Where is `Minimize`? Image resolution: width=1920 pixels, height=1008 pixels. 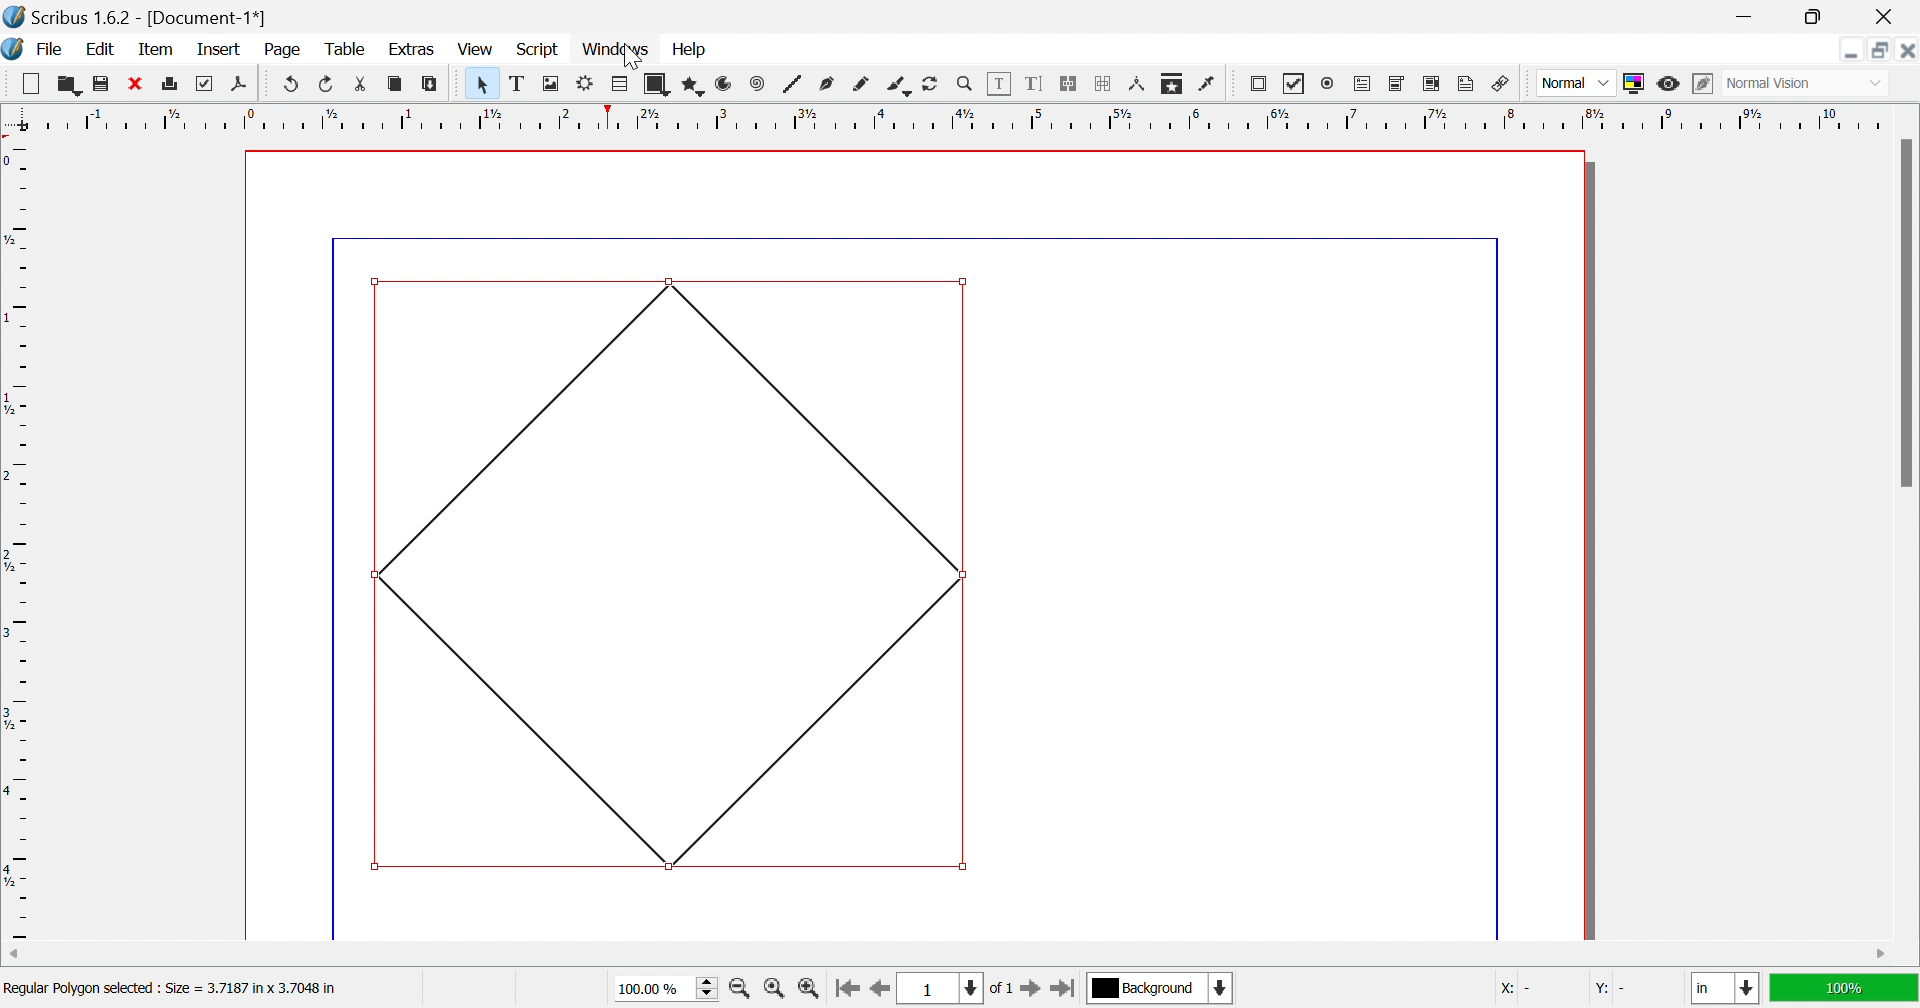 Minimize is located at coordinates (1749, 17).